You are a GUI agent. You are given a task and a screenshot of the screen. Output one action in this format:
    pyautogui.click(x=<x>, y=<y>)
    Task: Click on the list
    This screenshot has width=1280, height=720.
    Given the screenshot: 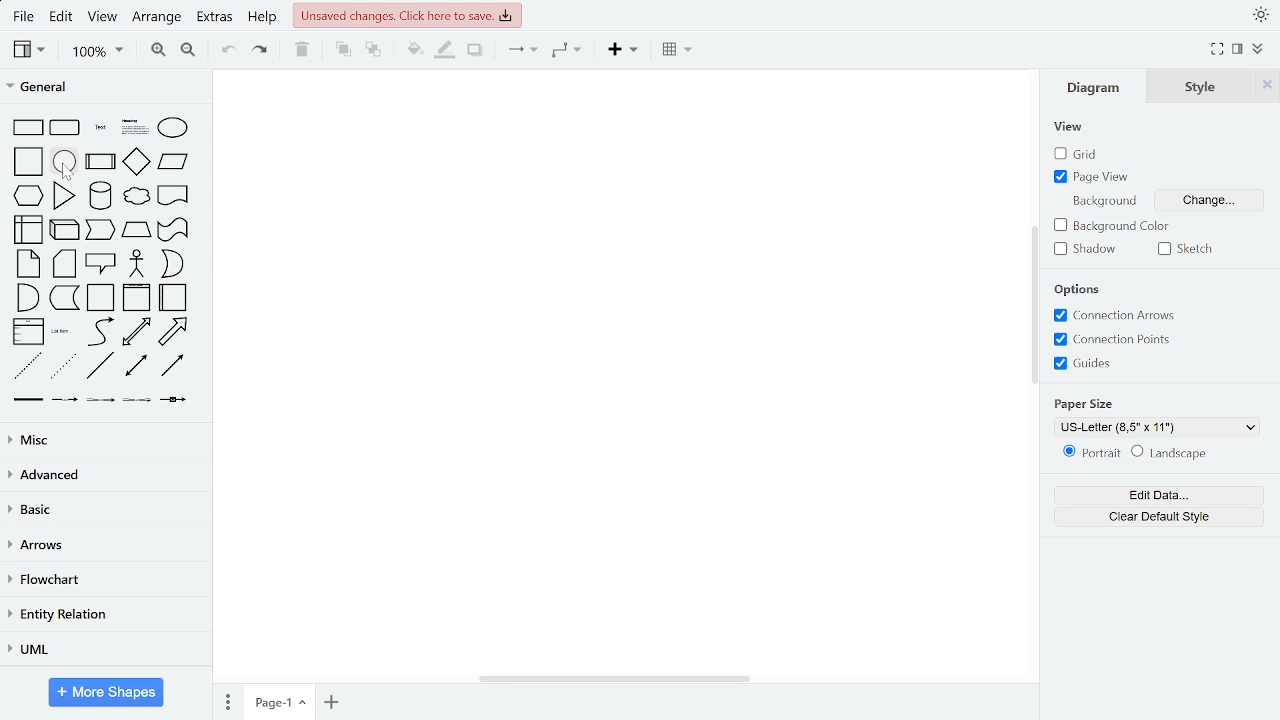 What is the action you would take?
    pyautogui.click(x=29, y=332)
    